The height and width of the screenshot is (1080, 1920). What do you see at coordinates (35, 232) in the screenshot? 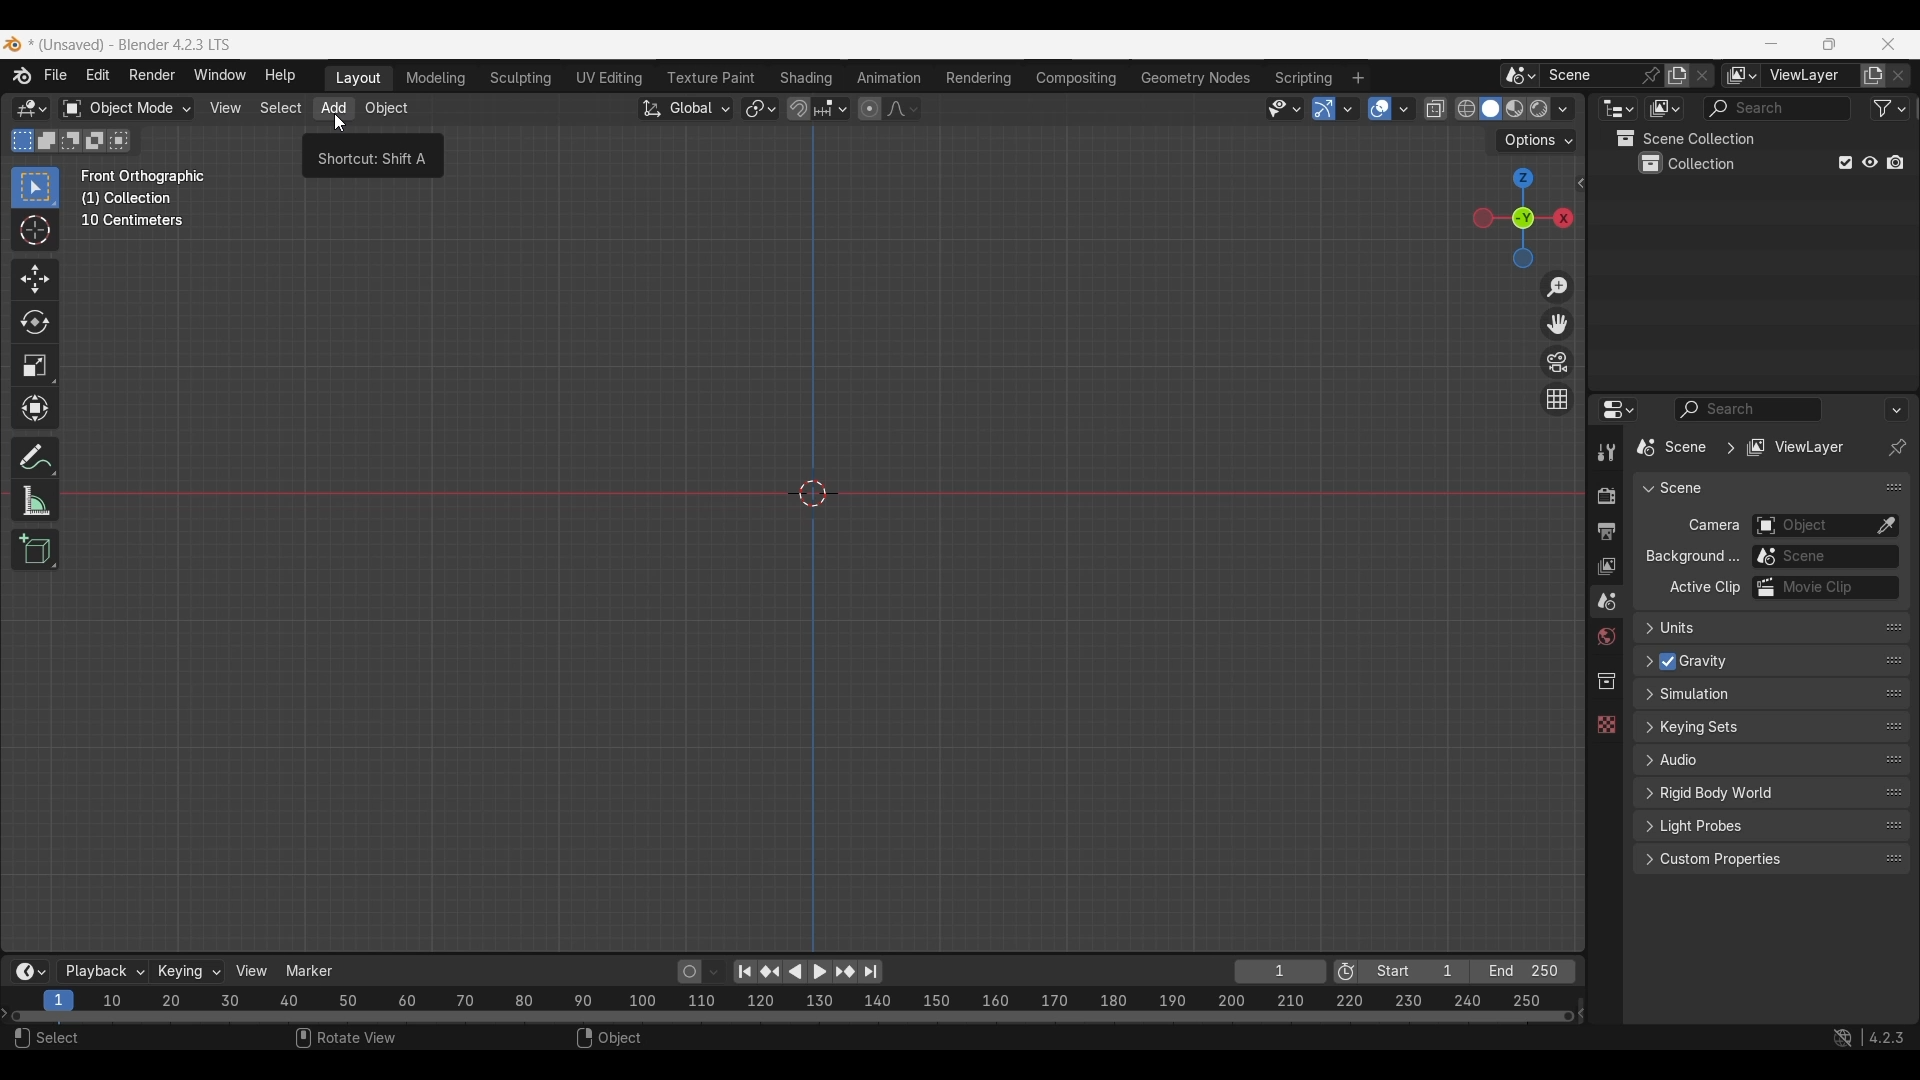
I see `Cursor` at bounding box center [35, 232].